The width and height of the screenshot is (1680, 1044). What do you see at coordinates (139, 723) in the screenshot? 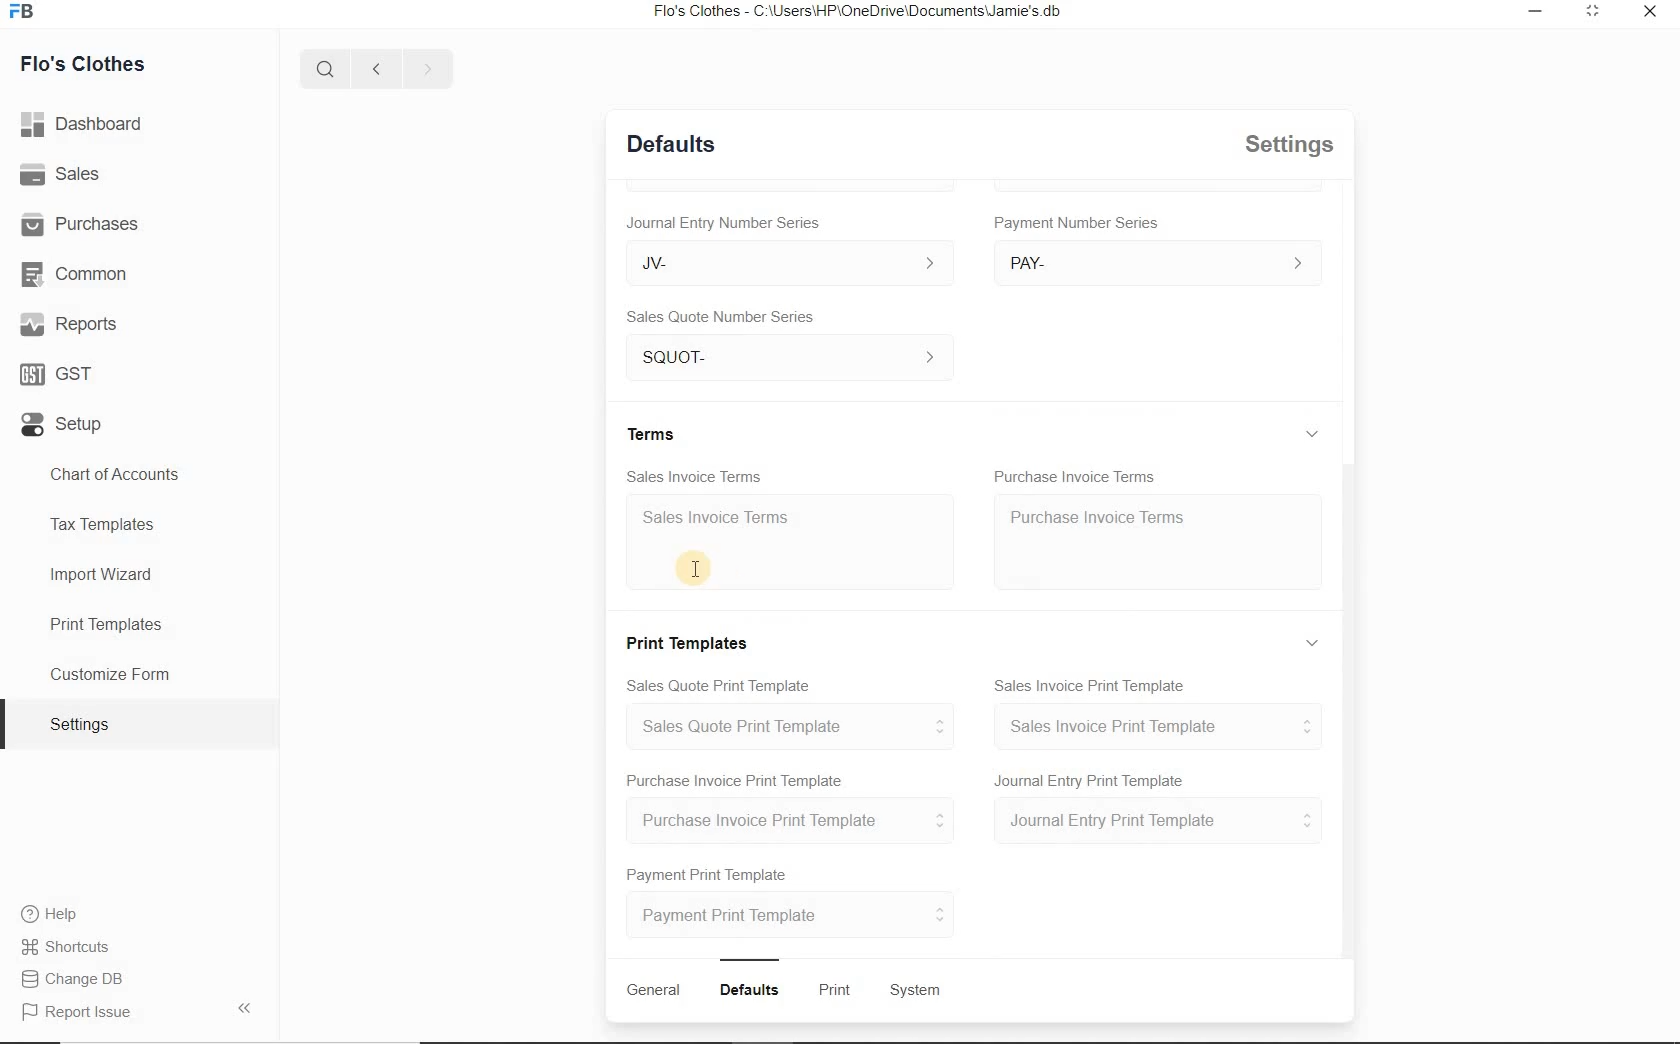
I see `Settings` at bounding box center [139, 723].